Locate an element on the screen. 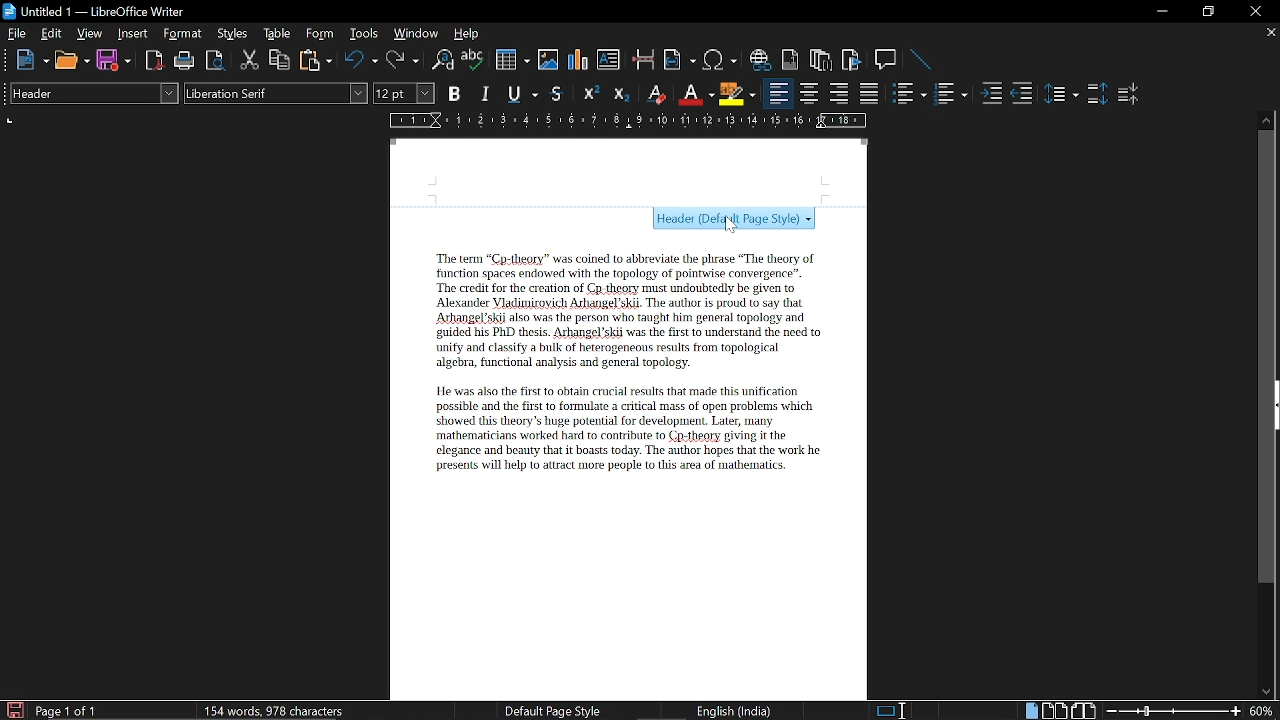  Justified is located at coordinates (870, 94).